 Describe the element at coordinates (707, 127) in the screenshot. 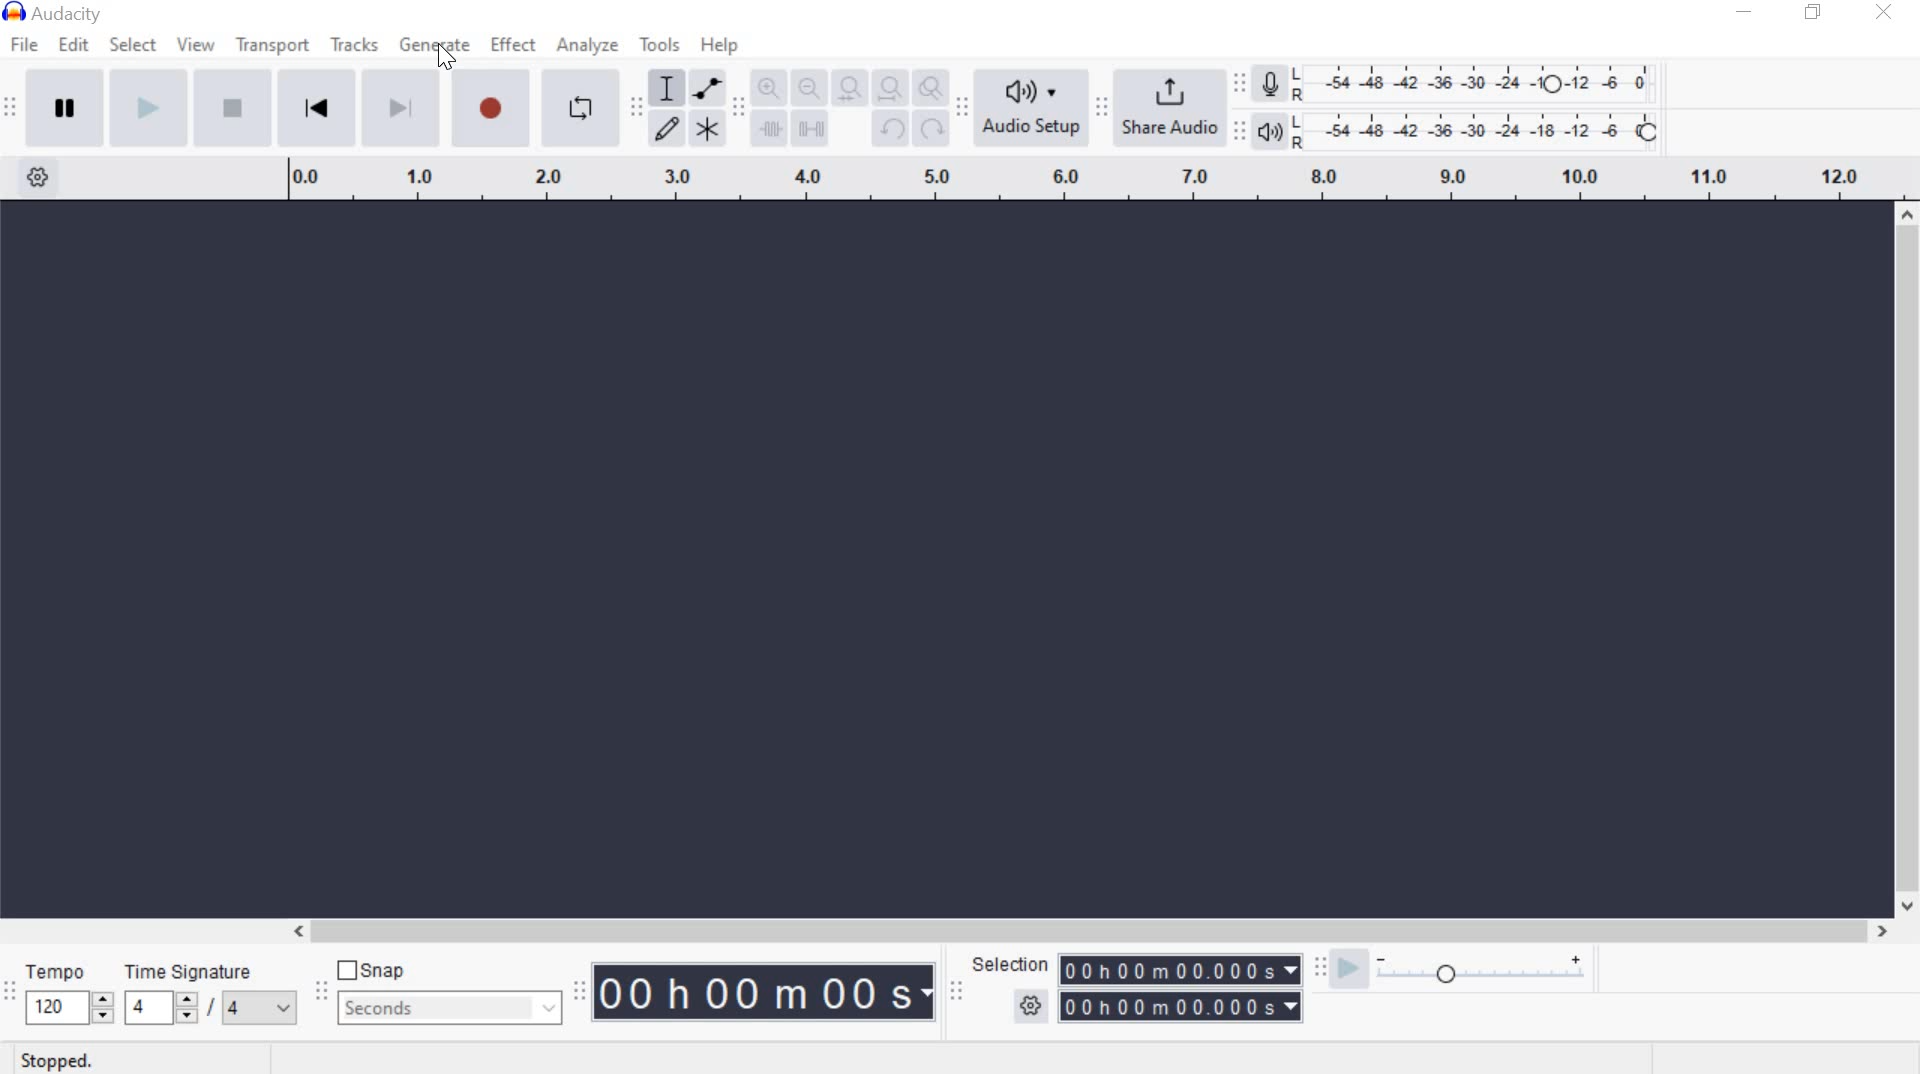

I see `Multi-Tool` at that location.